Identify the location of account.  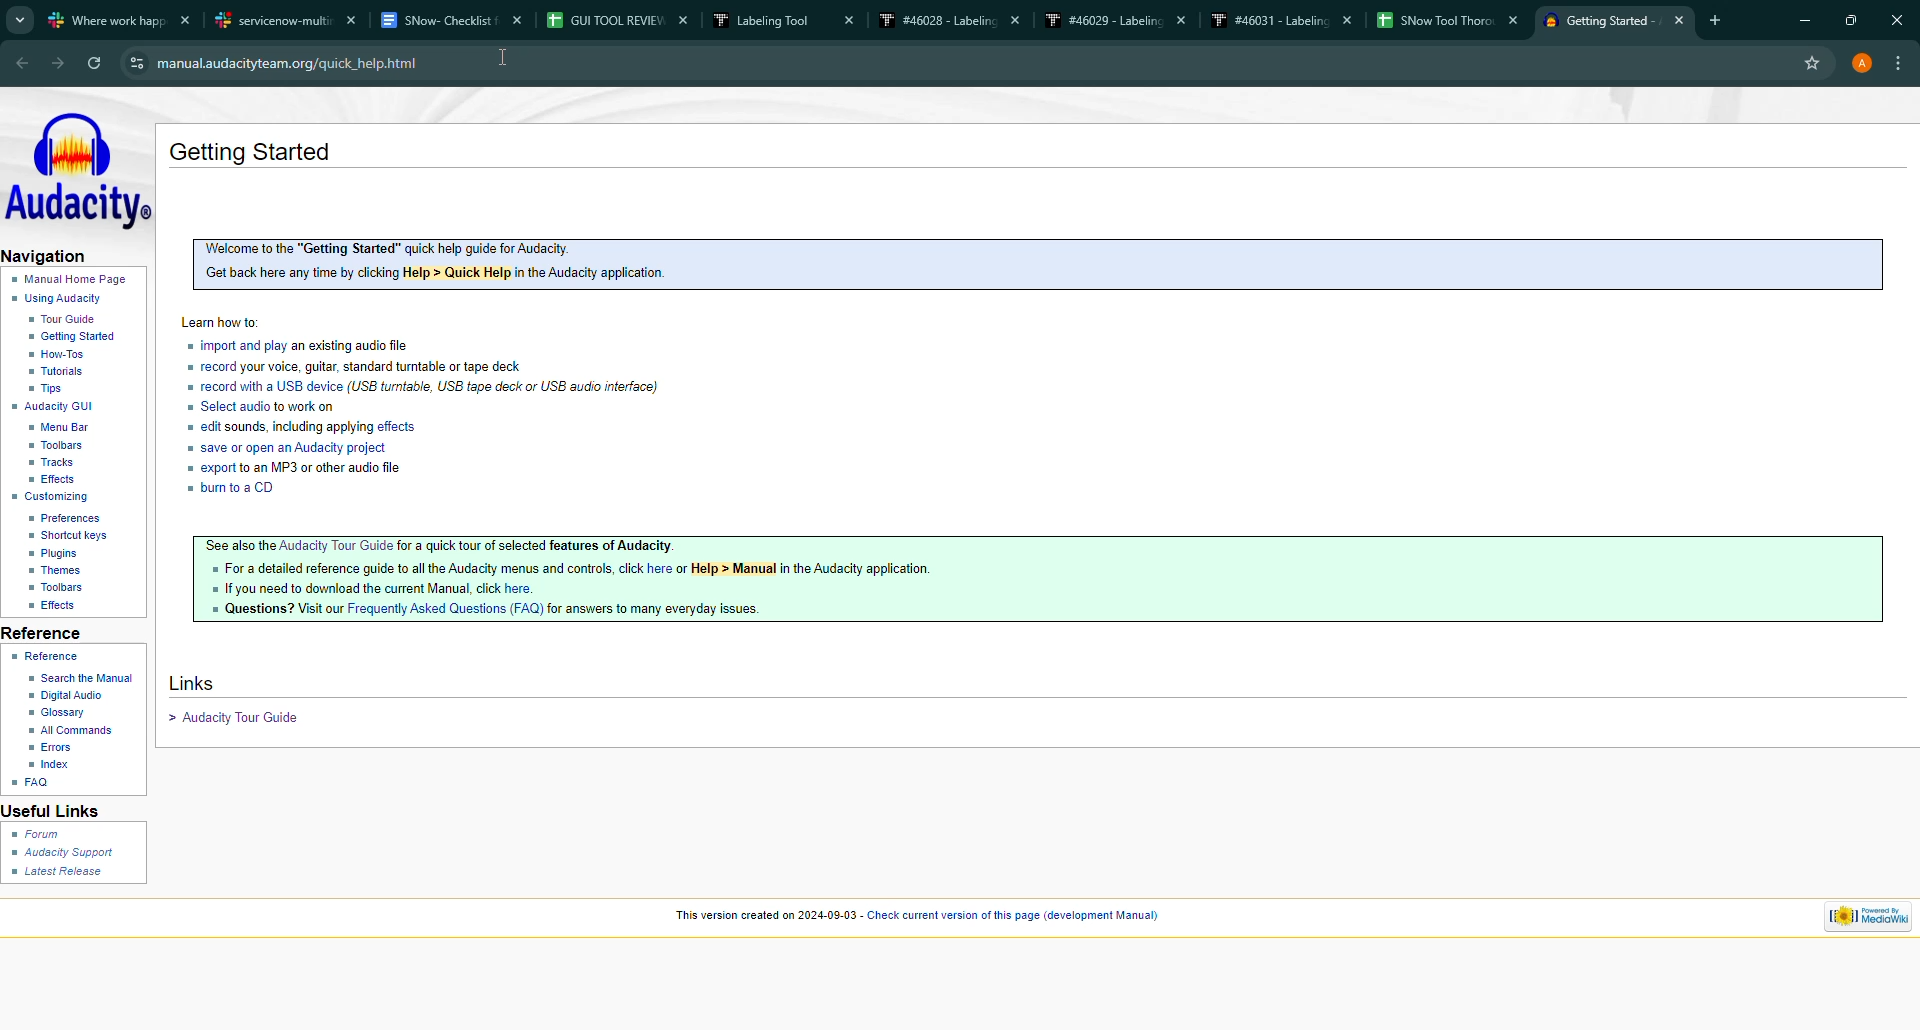
(1860, 62).